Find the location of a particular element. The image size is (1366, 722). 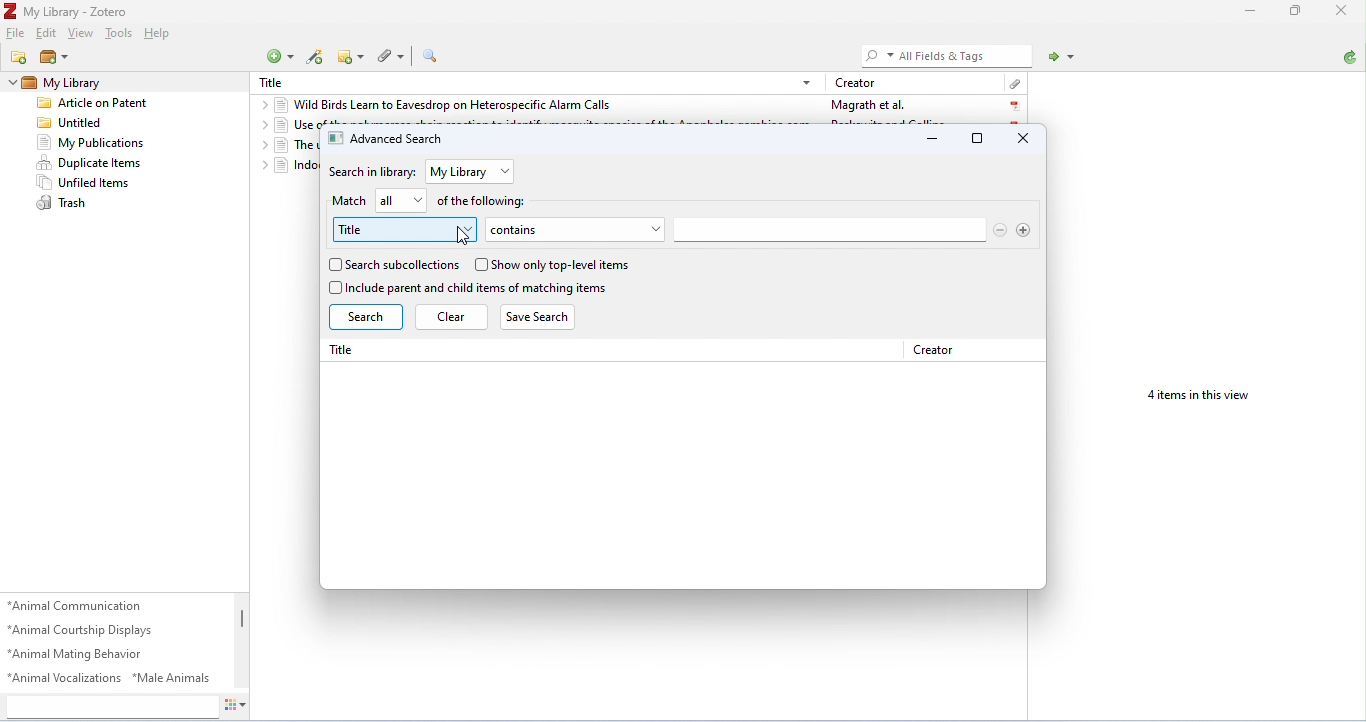

checkbox is located at coordinates (335, 288).